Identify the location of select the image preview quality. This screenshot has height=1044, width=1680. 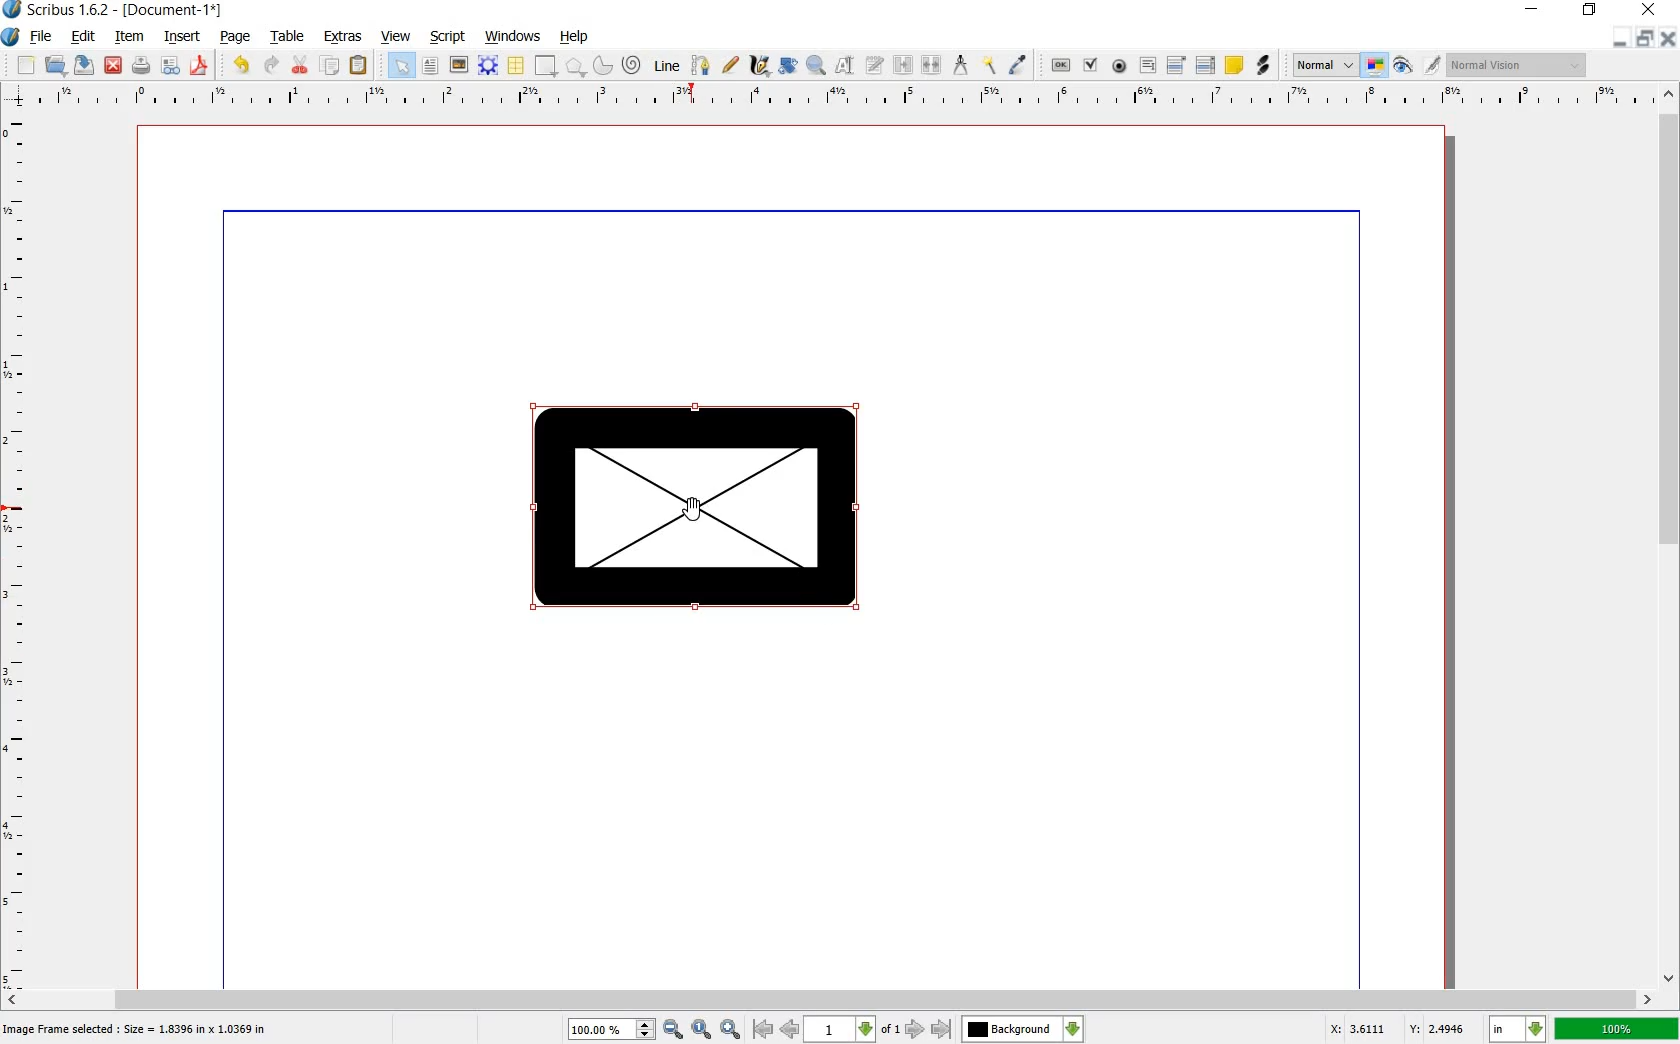
(1321, 63).